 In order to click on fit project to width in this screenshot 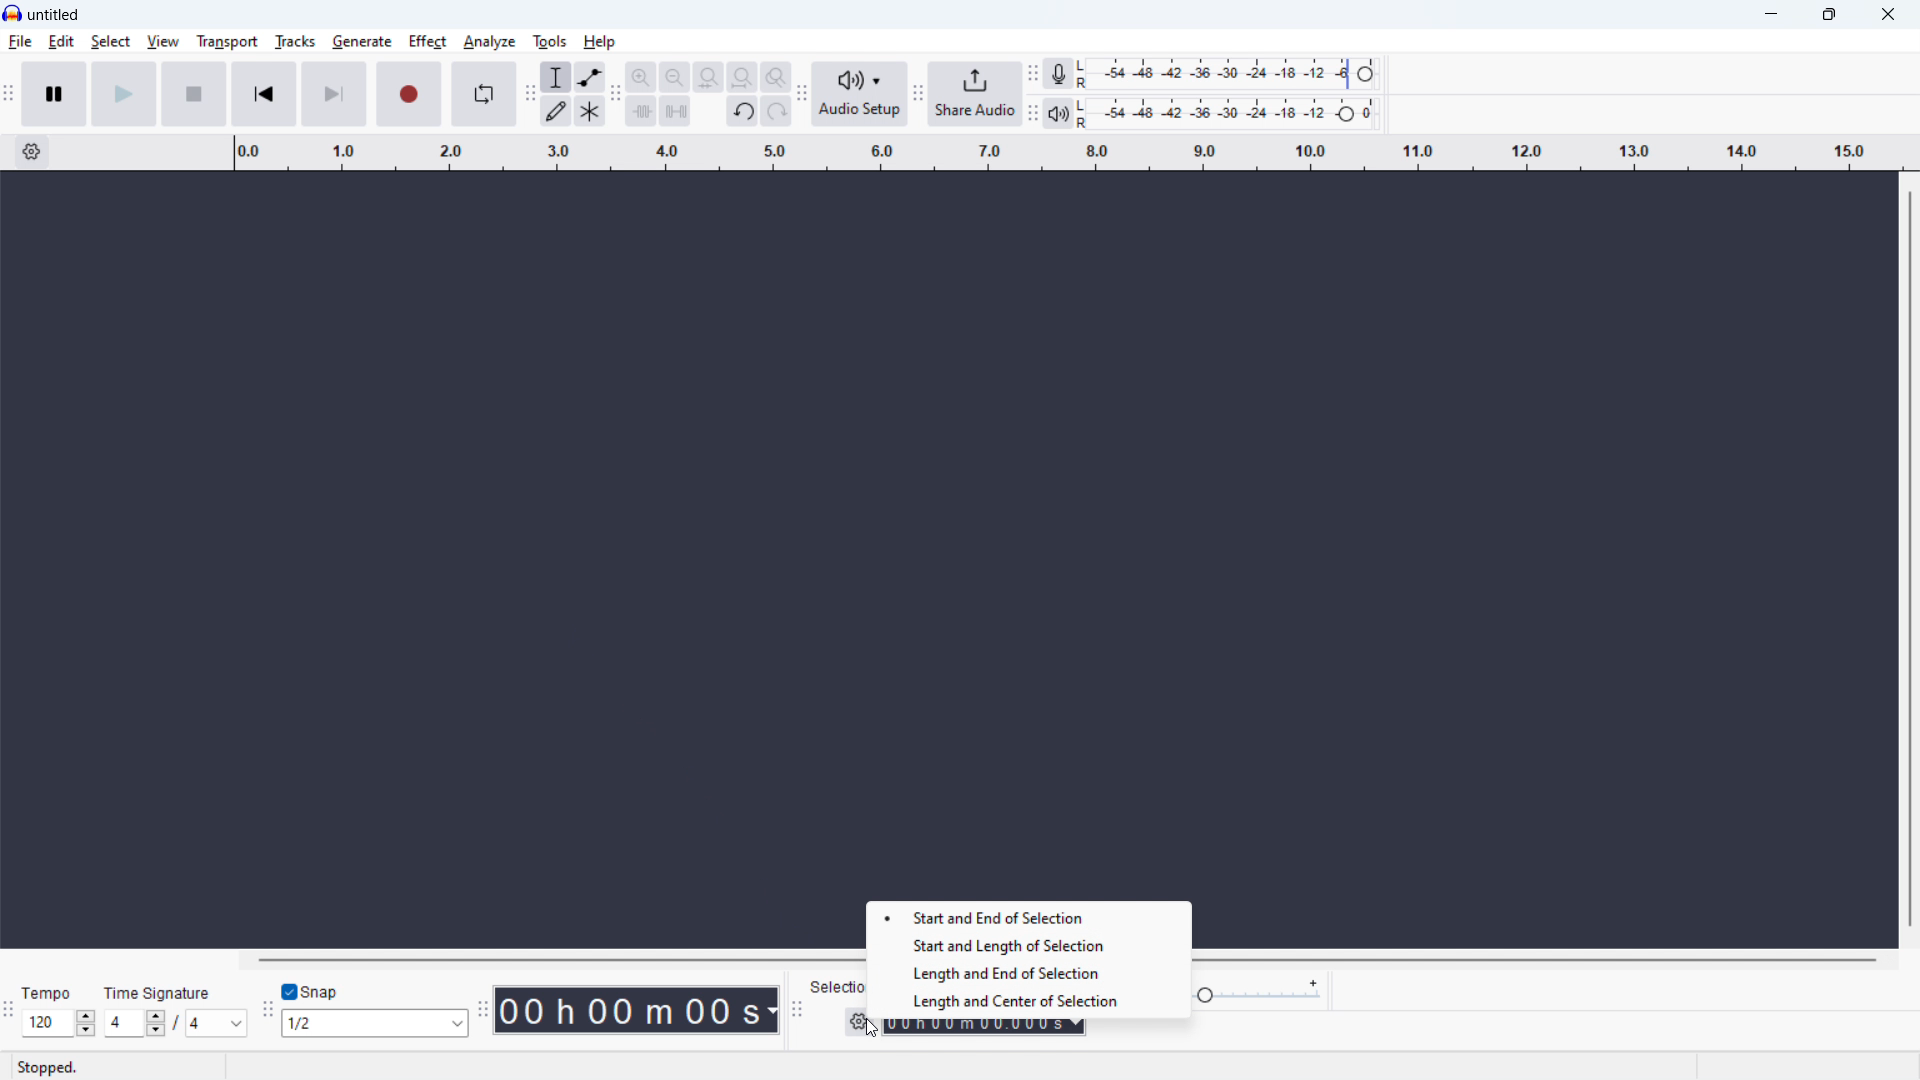, I will do `click(743, 77)`.